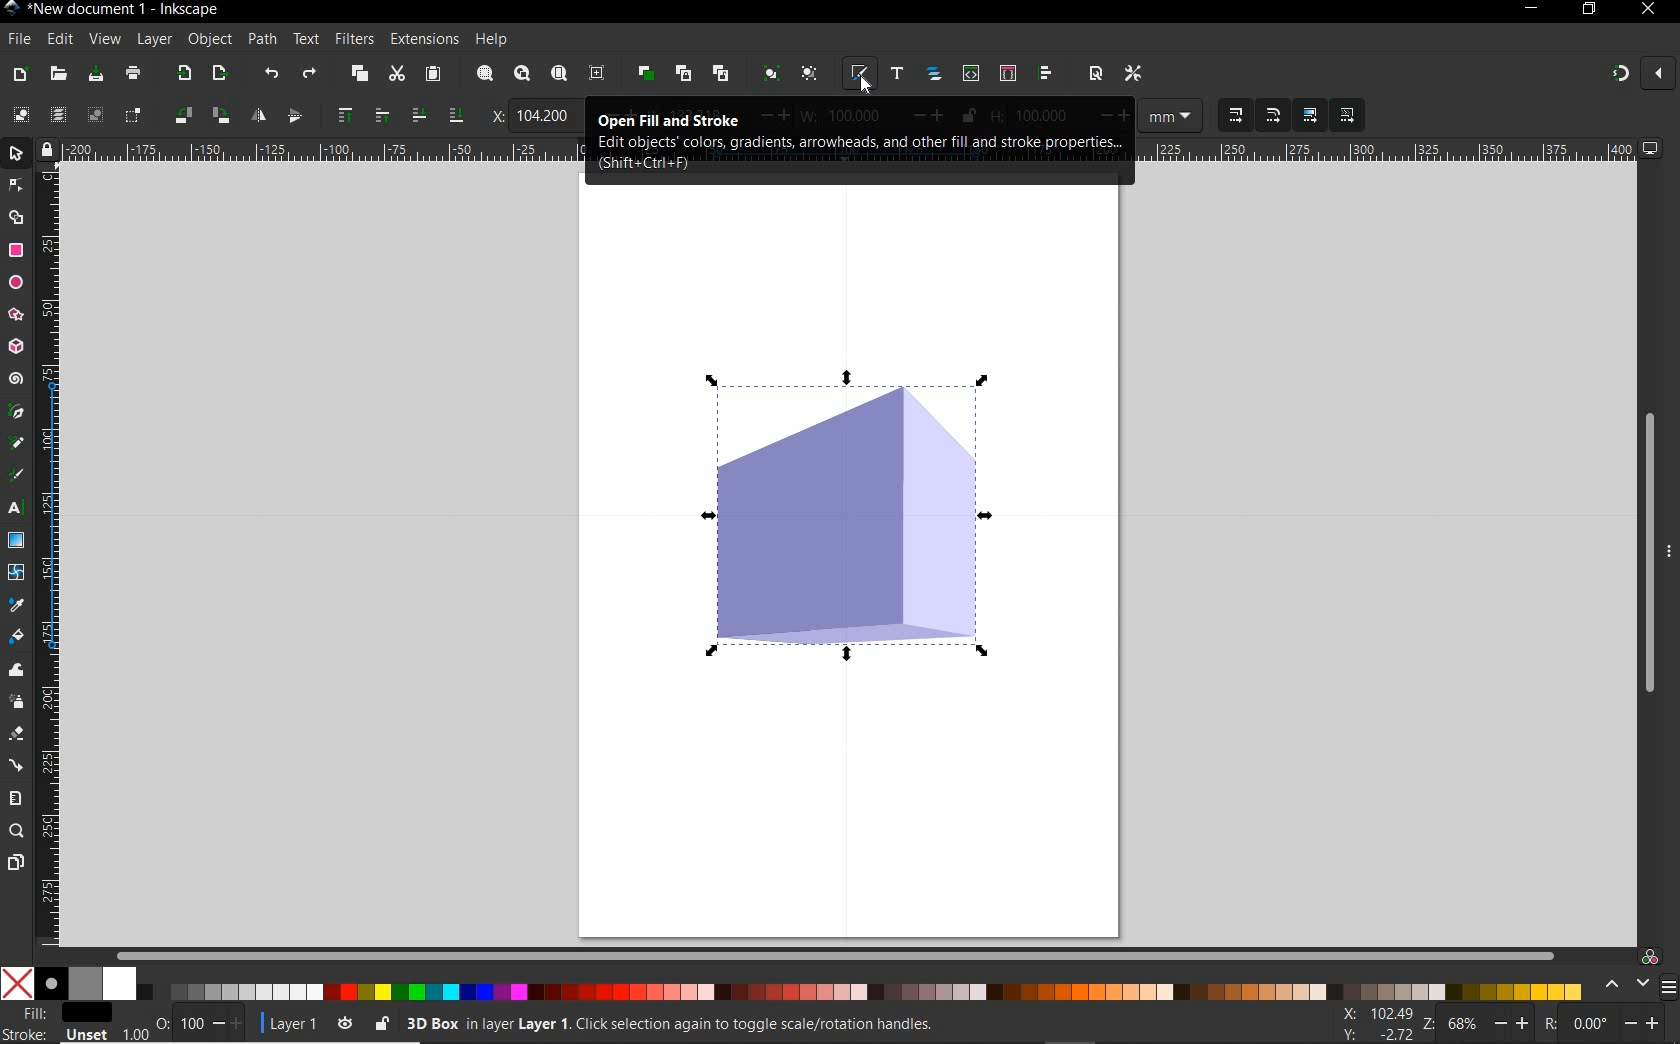  I want to click on SNODE TOOL, so click(15, 185).